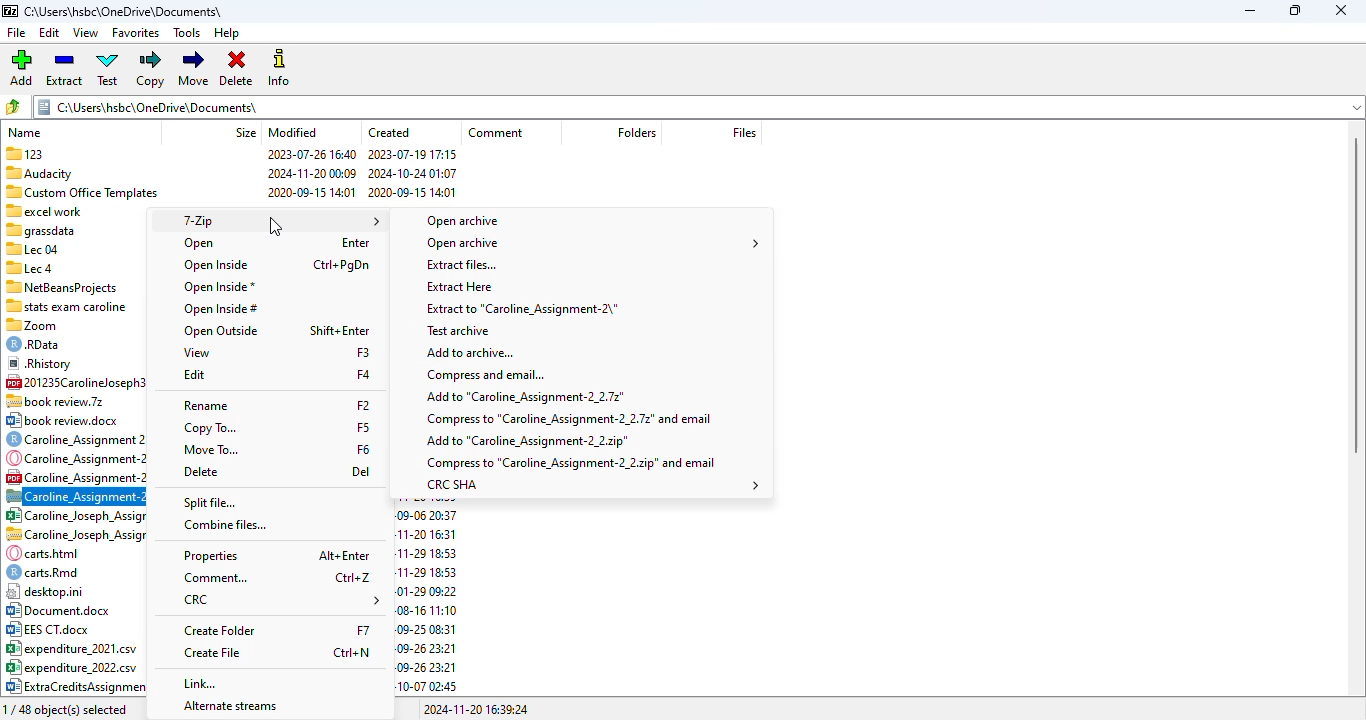  Describe the element at coordinates (78, 382) in the screenshot. I see ` 201235CarolineJoseph3... 854886 2020-10-09 19:02 2020-10-09 19:05` at that location.